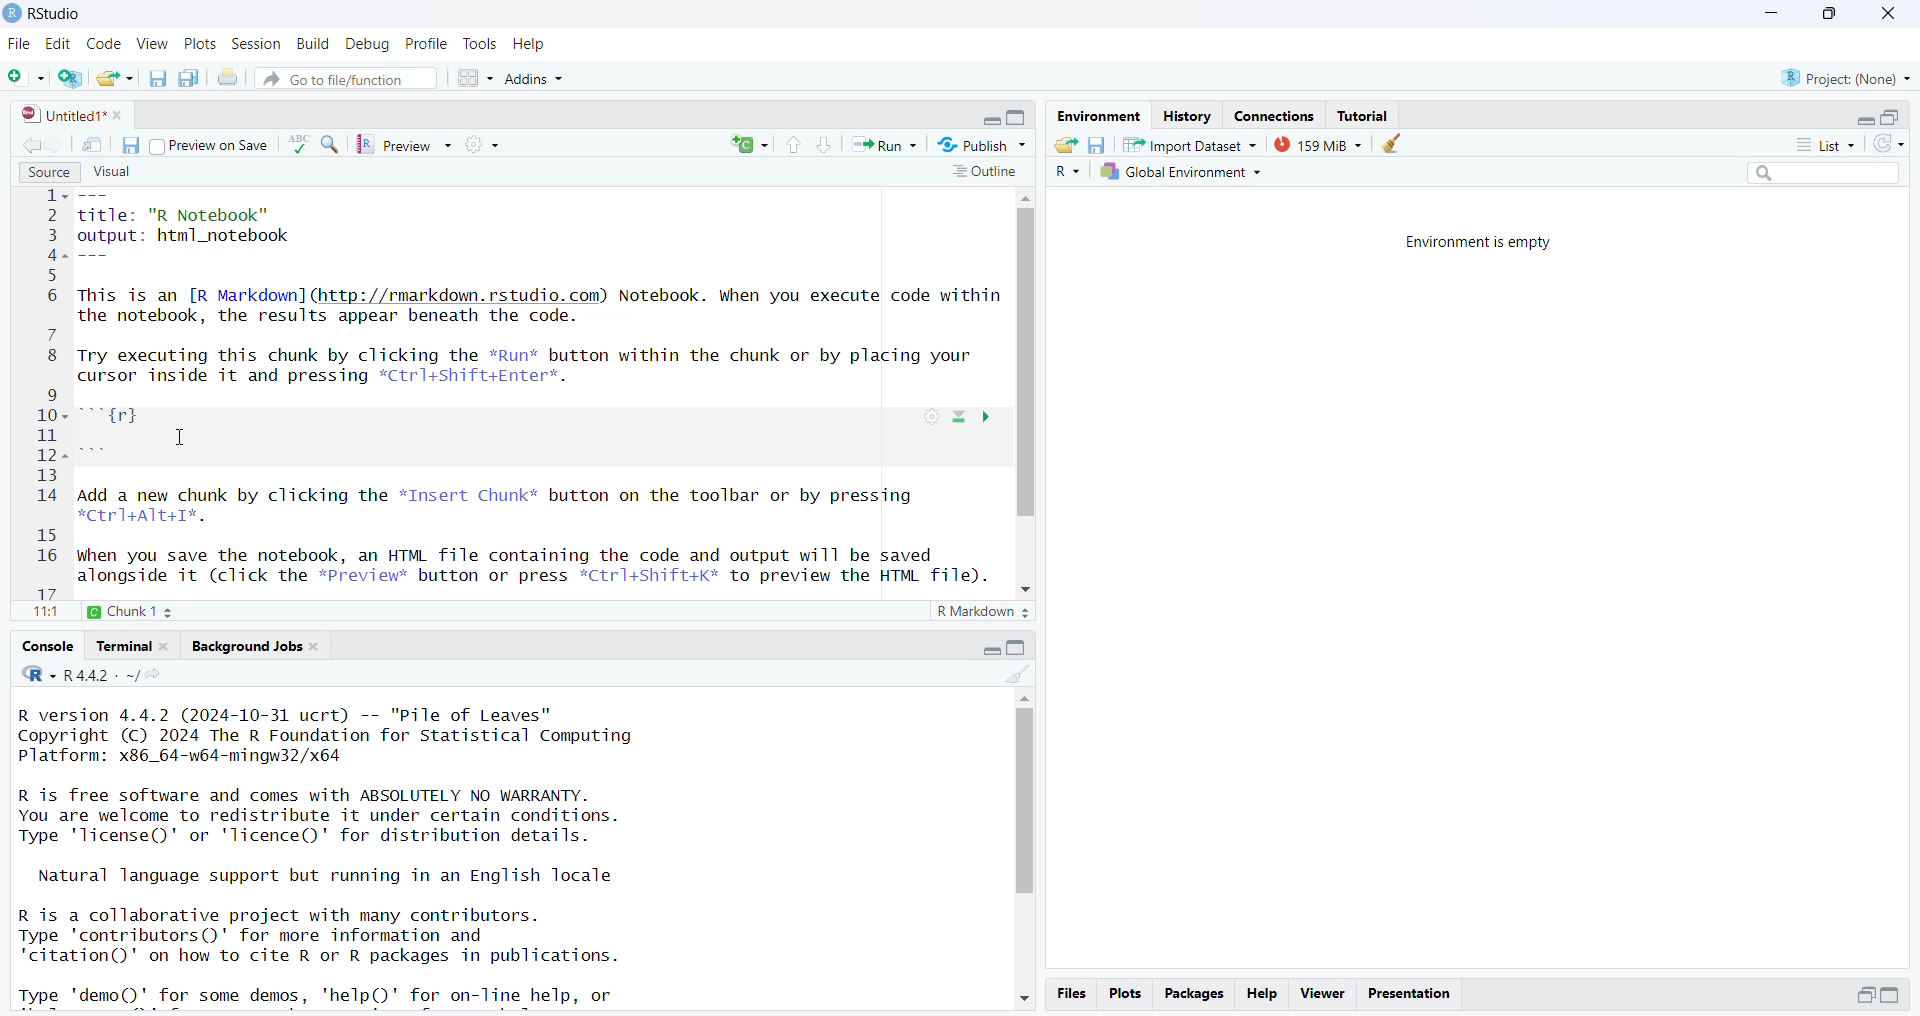 The image size is (1920, 1016). I want to click on build, so click(315, 44).